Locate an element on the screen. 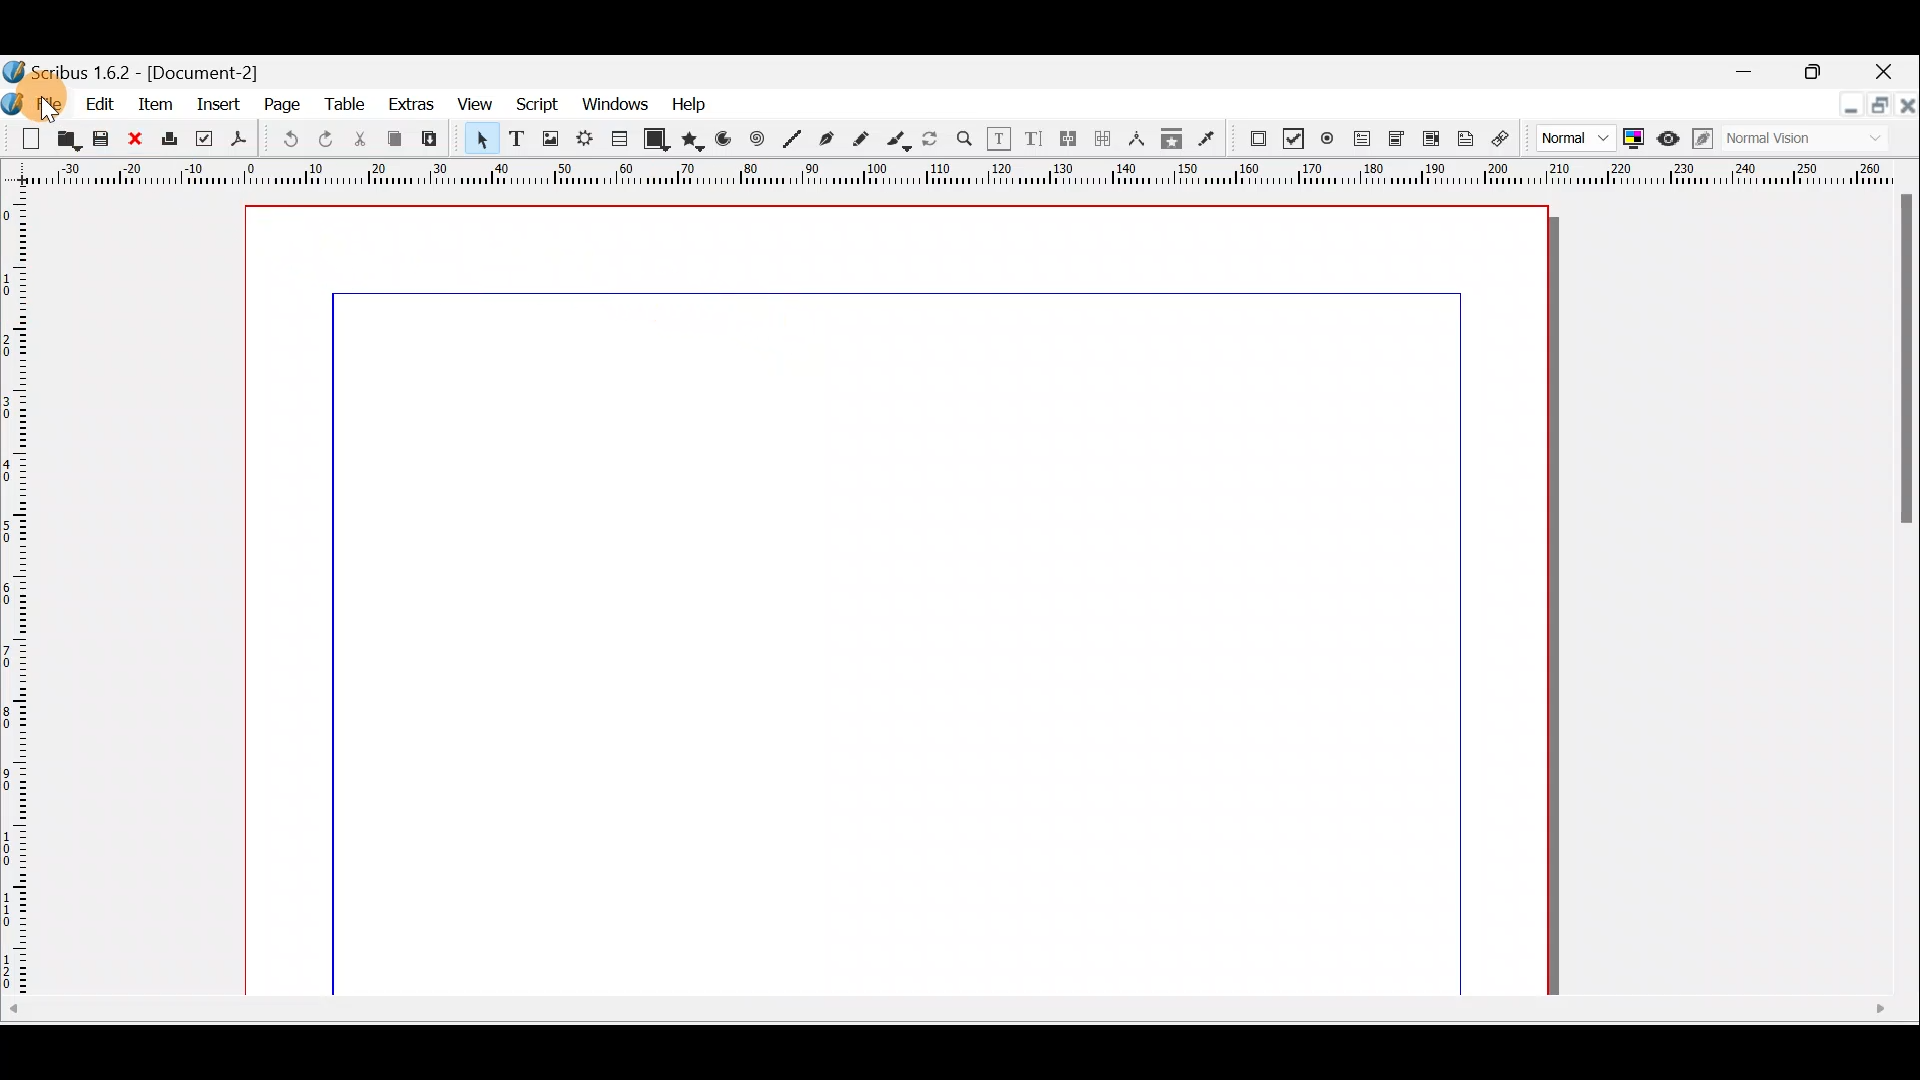  Link text frames is located at coordinates (1065, 139).